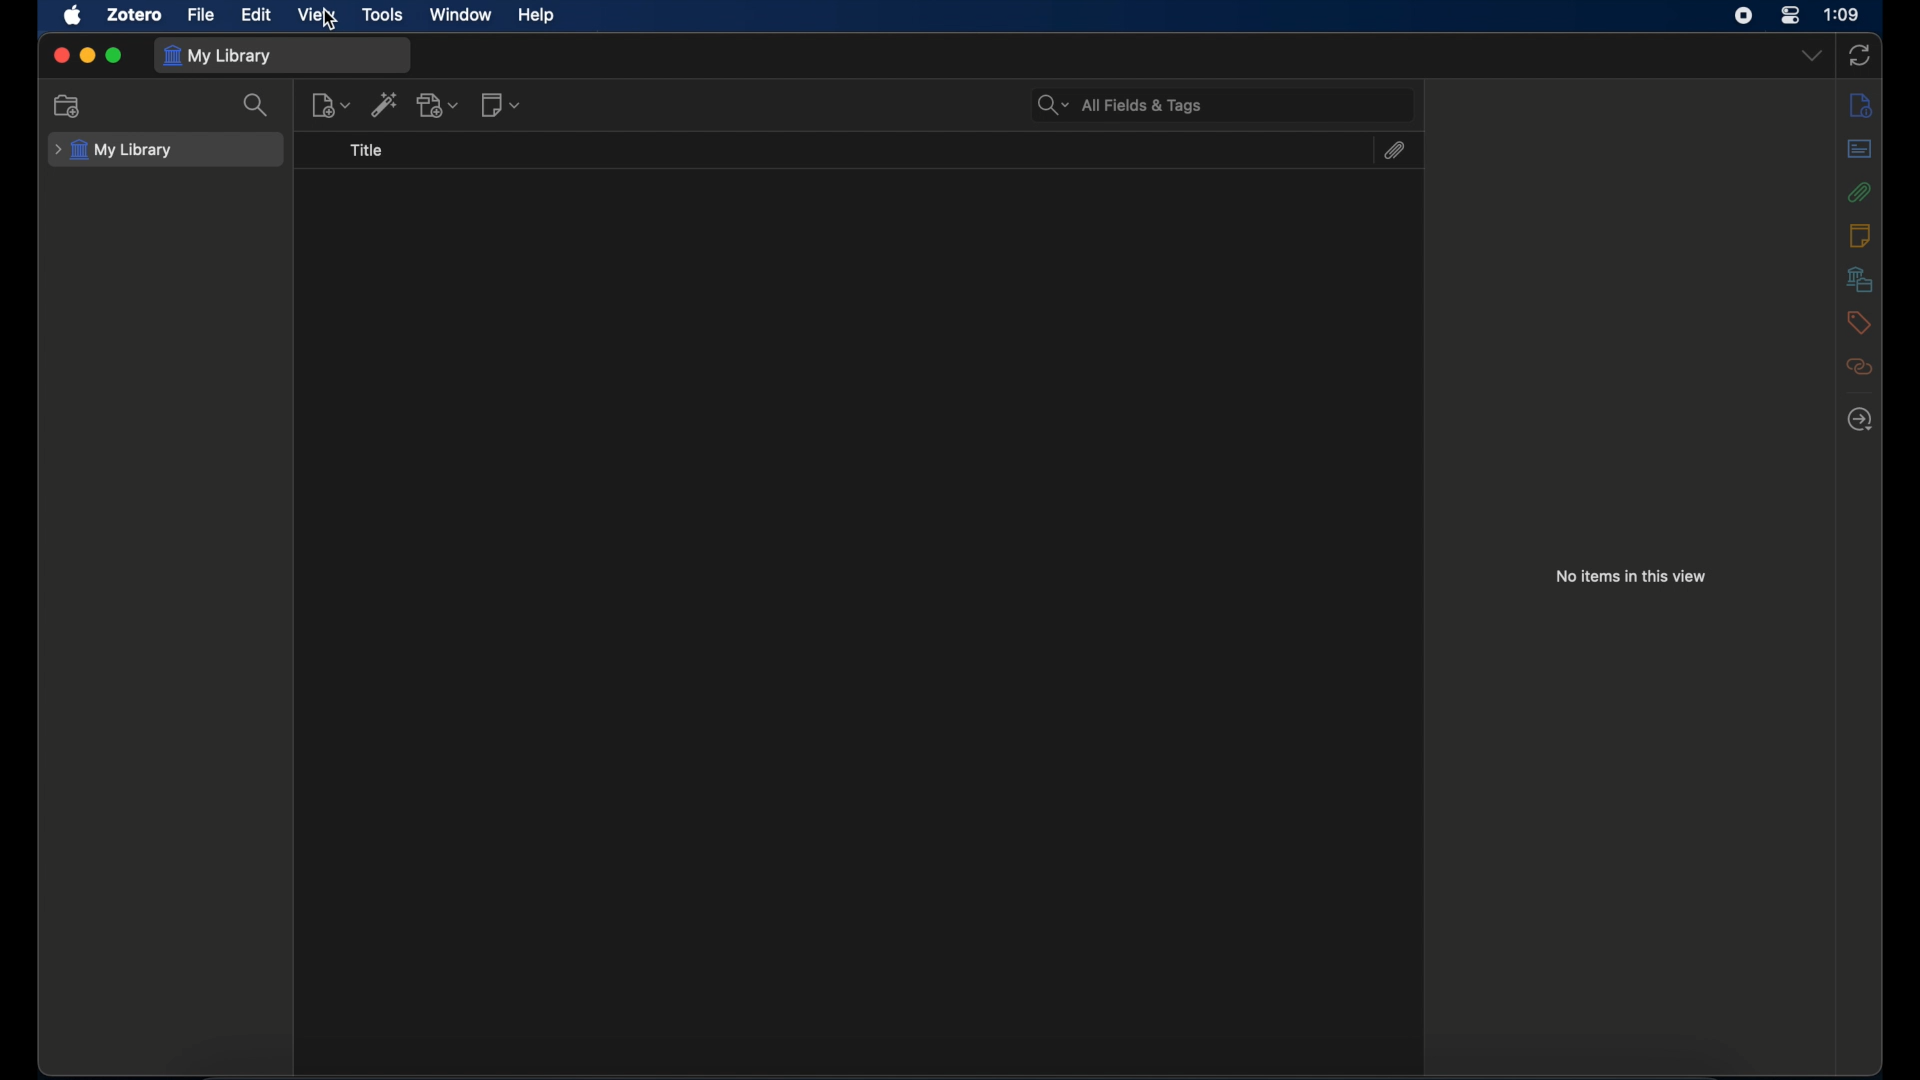  Describe the element at coordinates (1632, 576) in the screenshot. I see `no items in this view` at that location.